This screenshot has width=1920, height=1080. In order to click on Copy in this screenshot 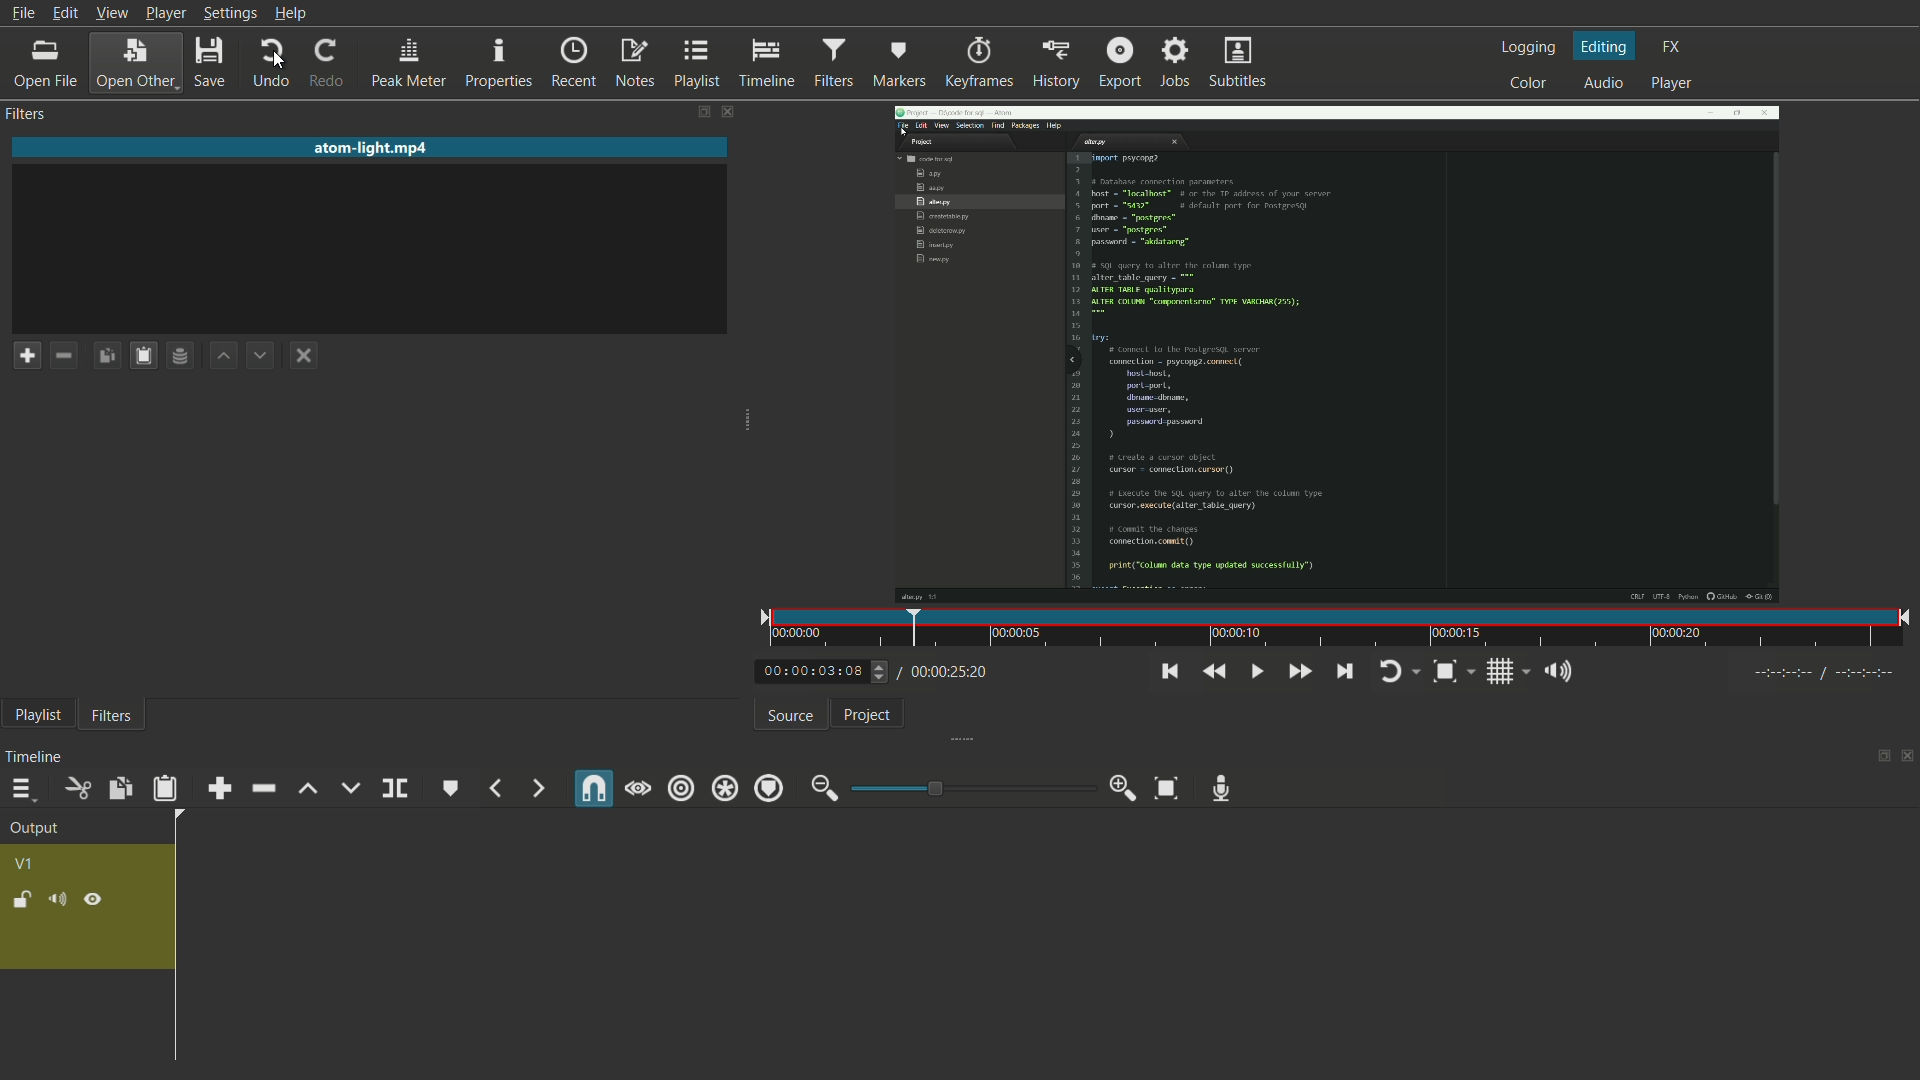, I will do `click(103, 353)`.